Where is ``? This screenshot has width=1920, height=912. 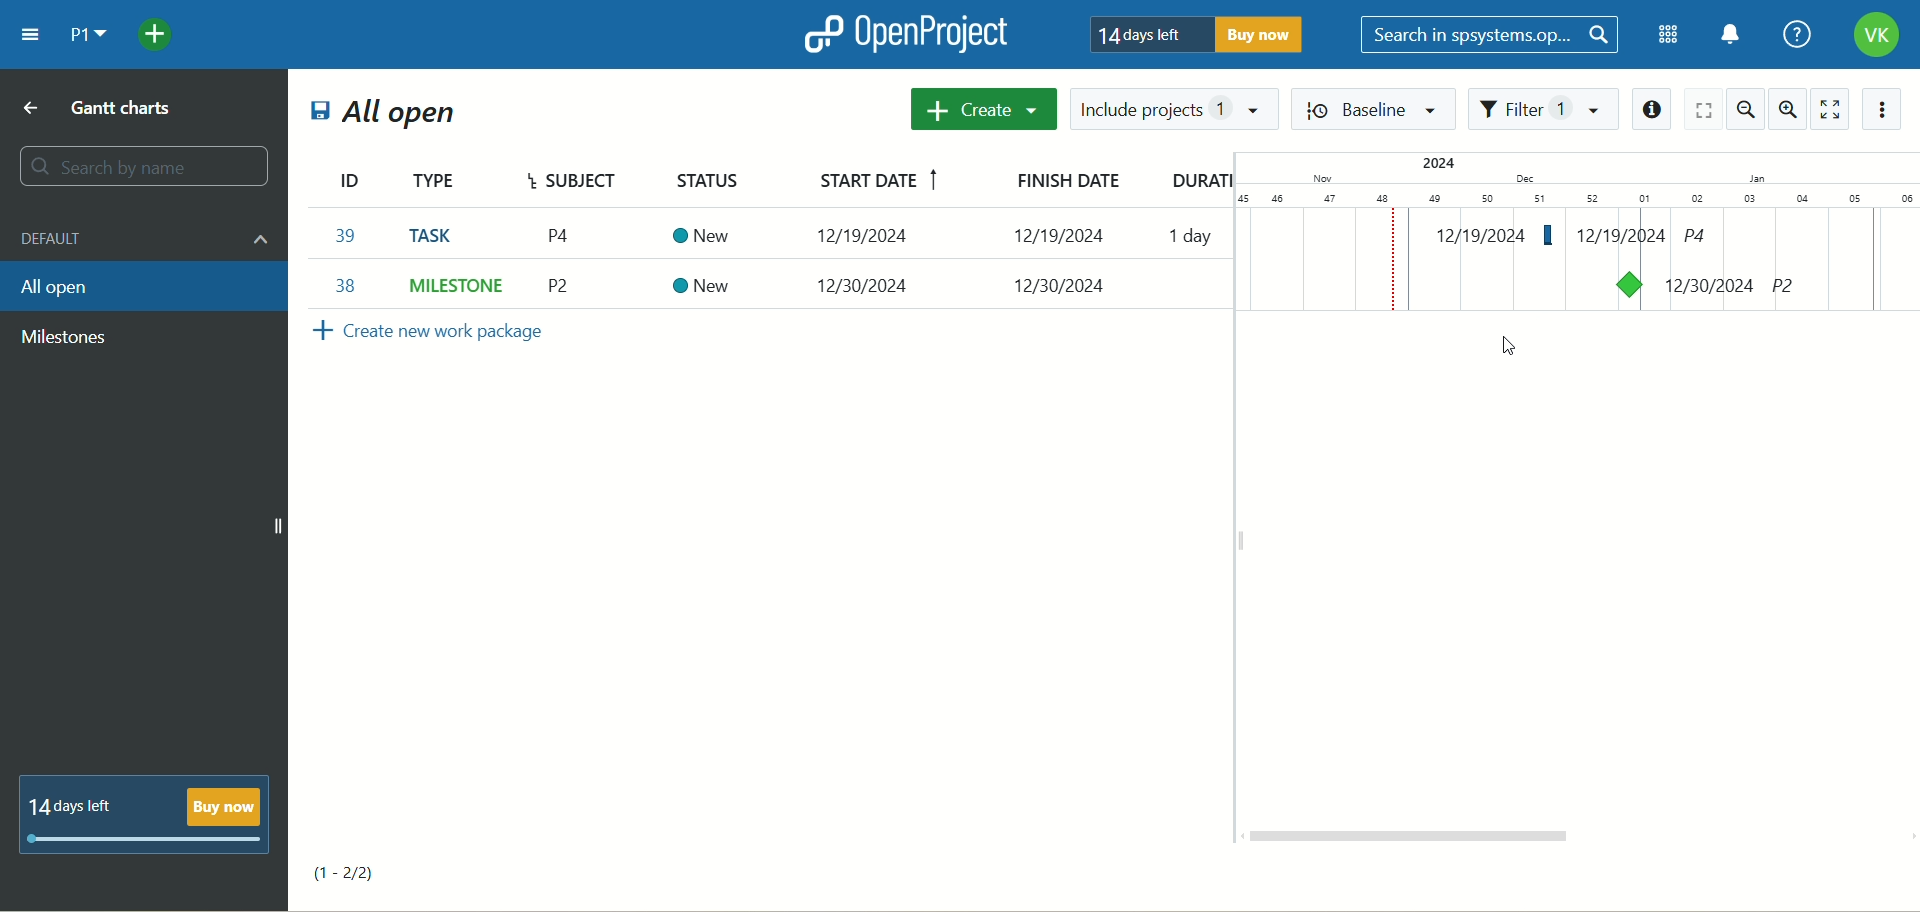
 is located at coordinates (1540, 175).